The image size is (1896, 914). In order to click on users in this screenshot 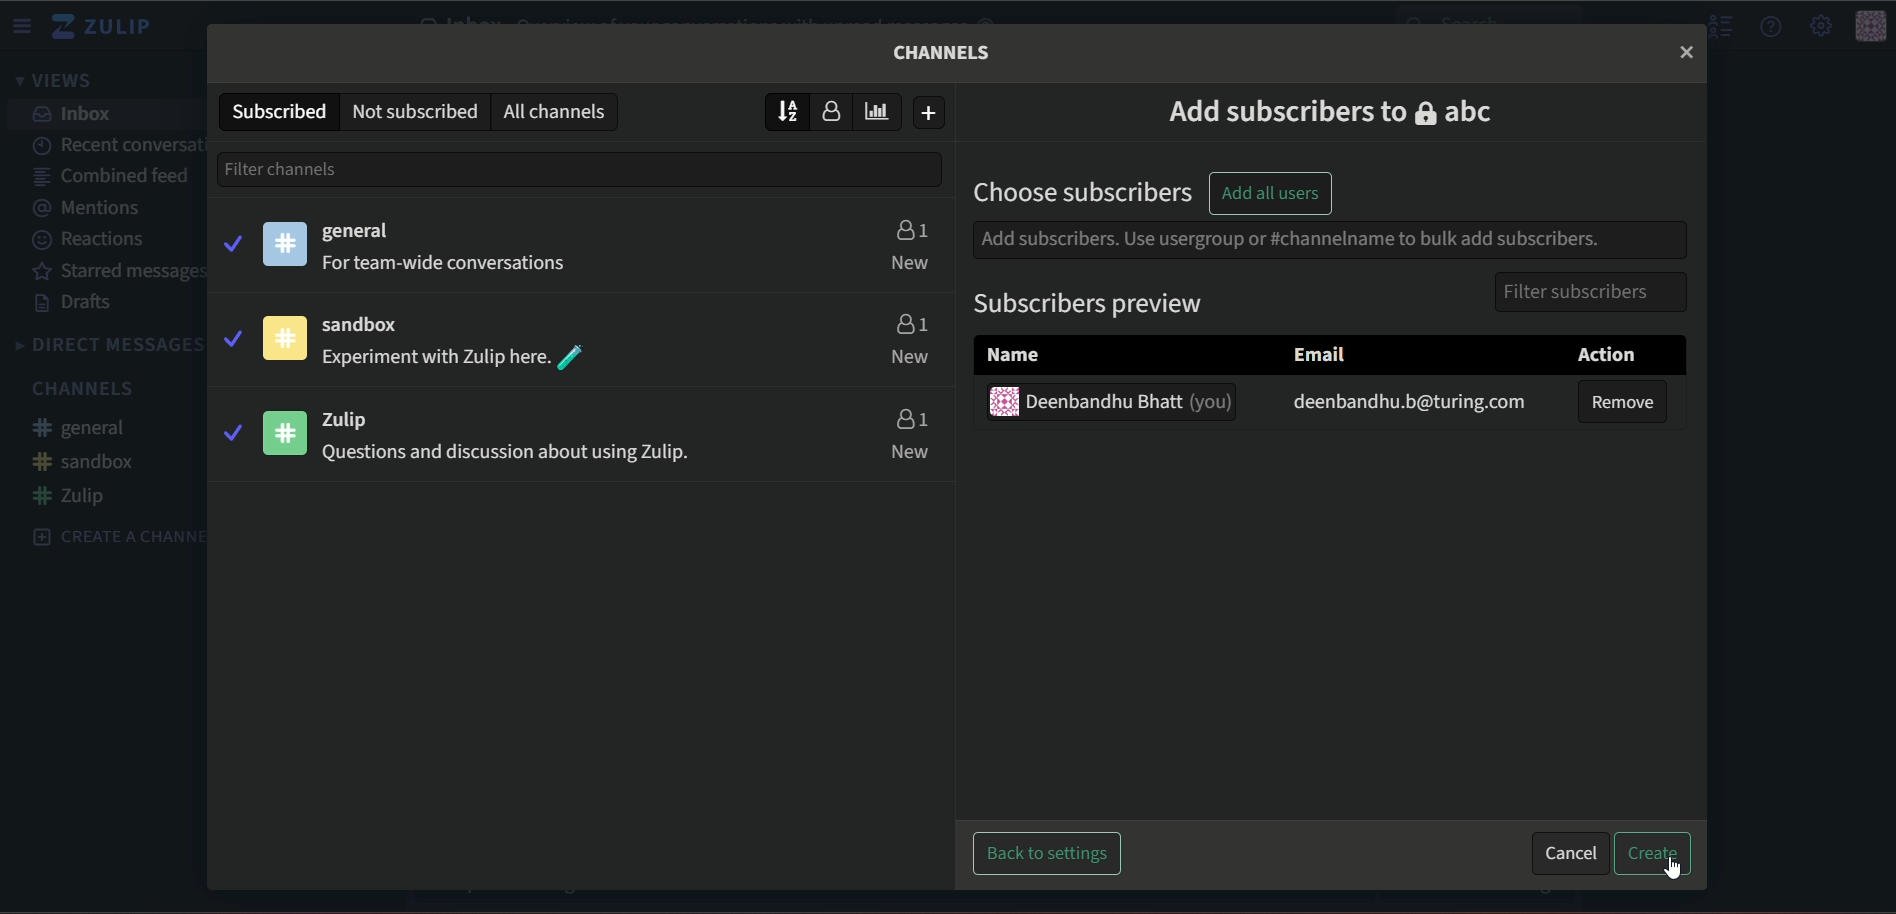, I will do `click(909, 321)`.